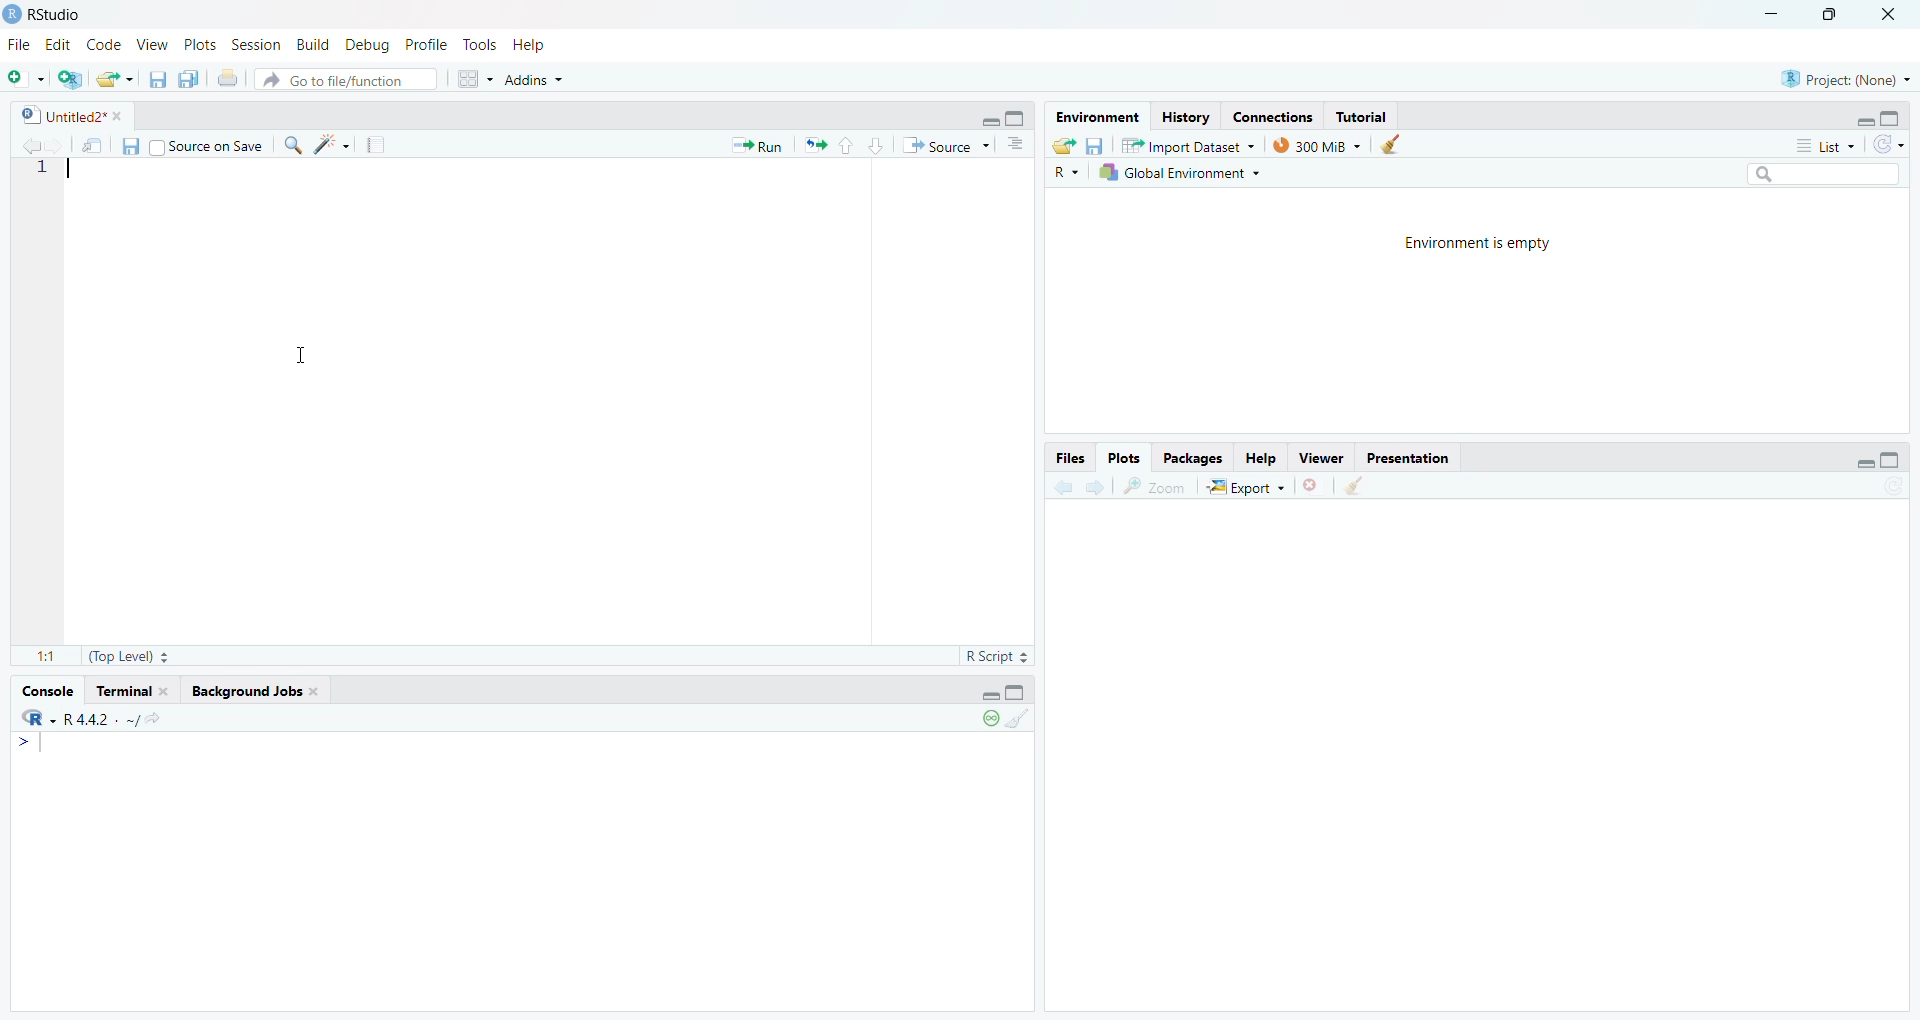 This screenshot has width=1920, height=1020. I want to click on hide console, so click(1016, 120).